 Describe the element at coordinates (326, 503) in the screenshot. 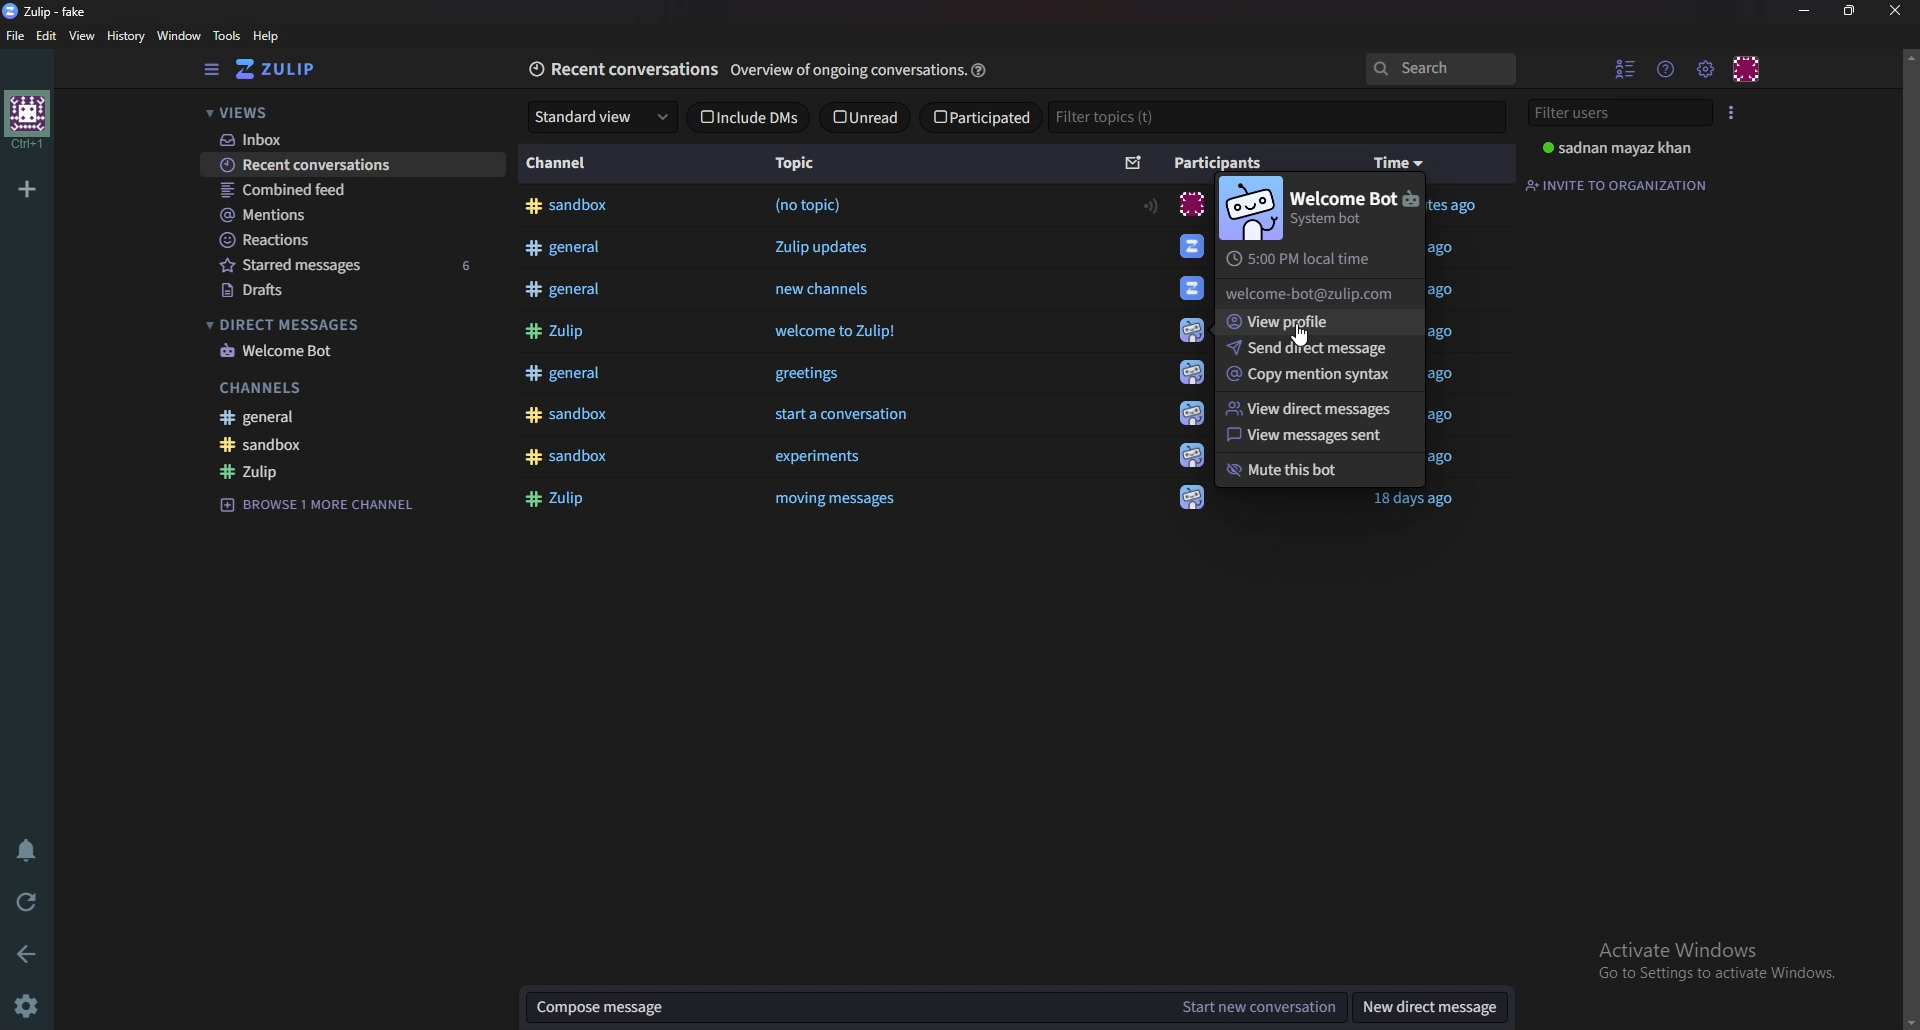

I see `Browse channel` at that location.